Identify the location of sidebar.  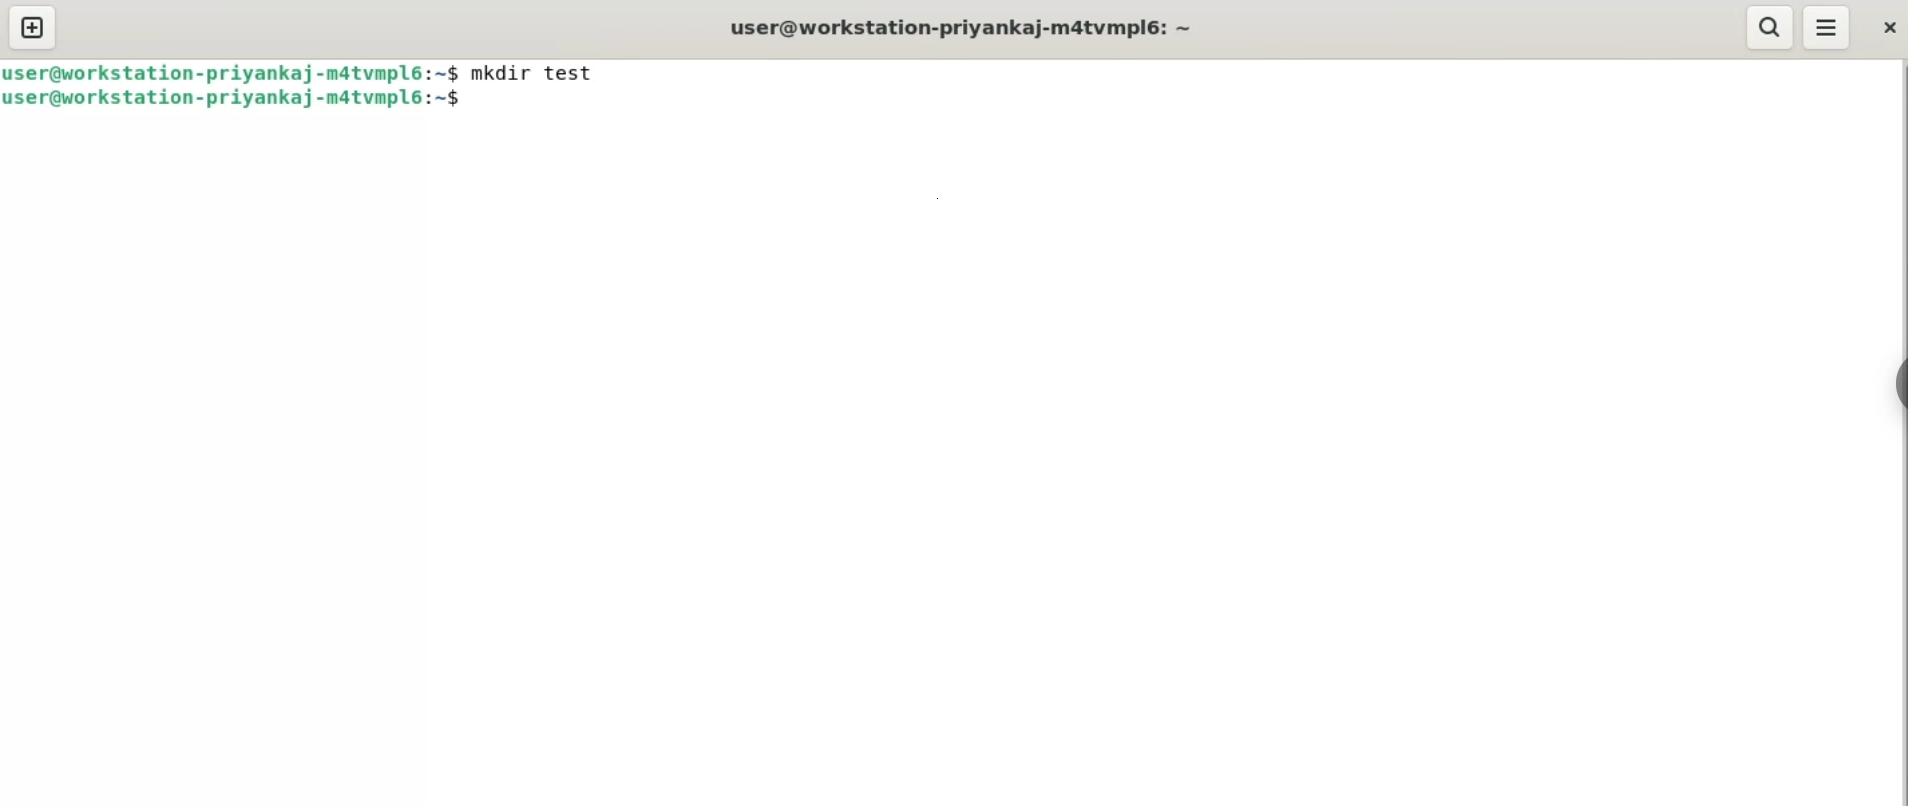
(1898, 386).